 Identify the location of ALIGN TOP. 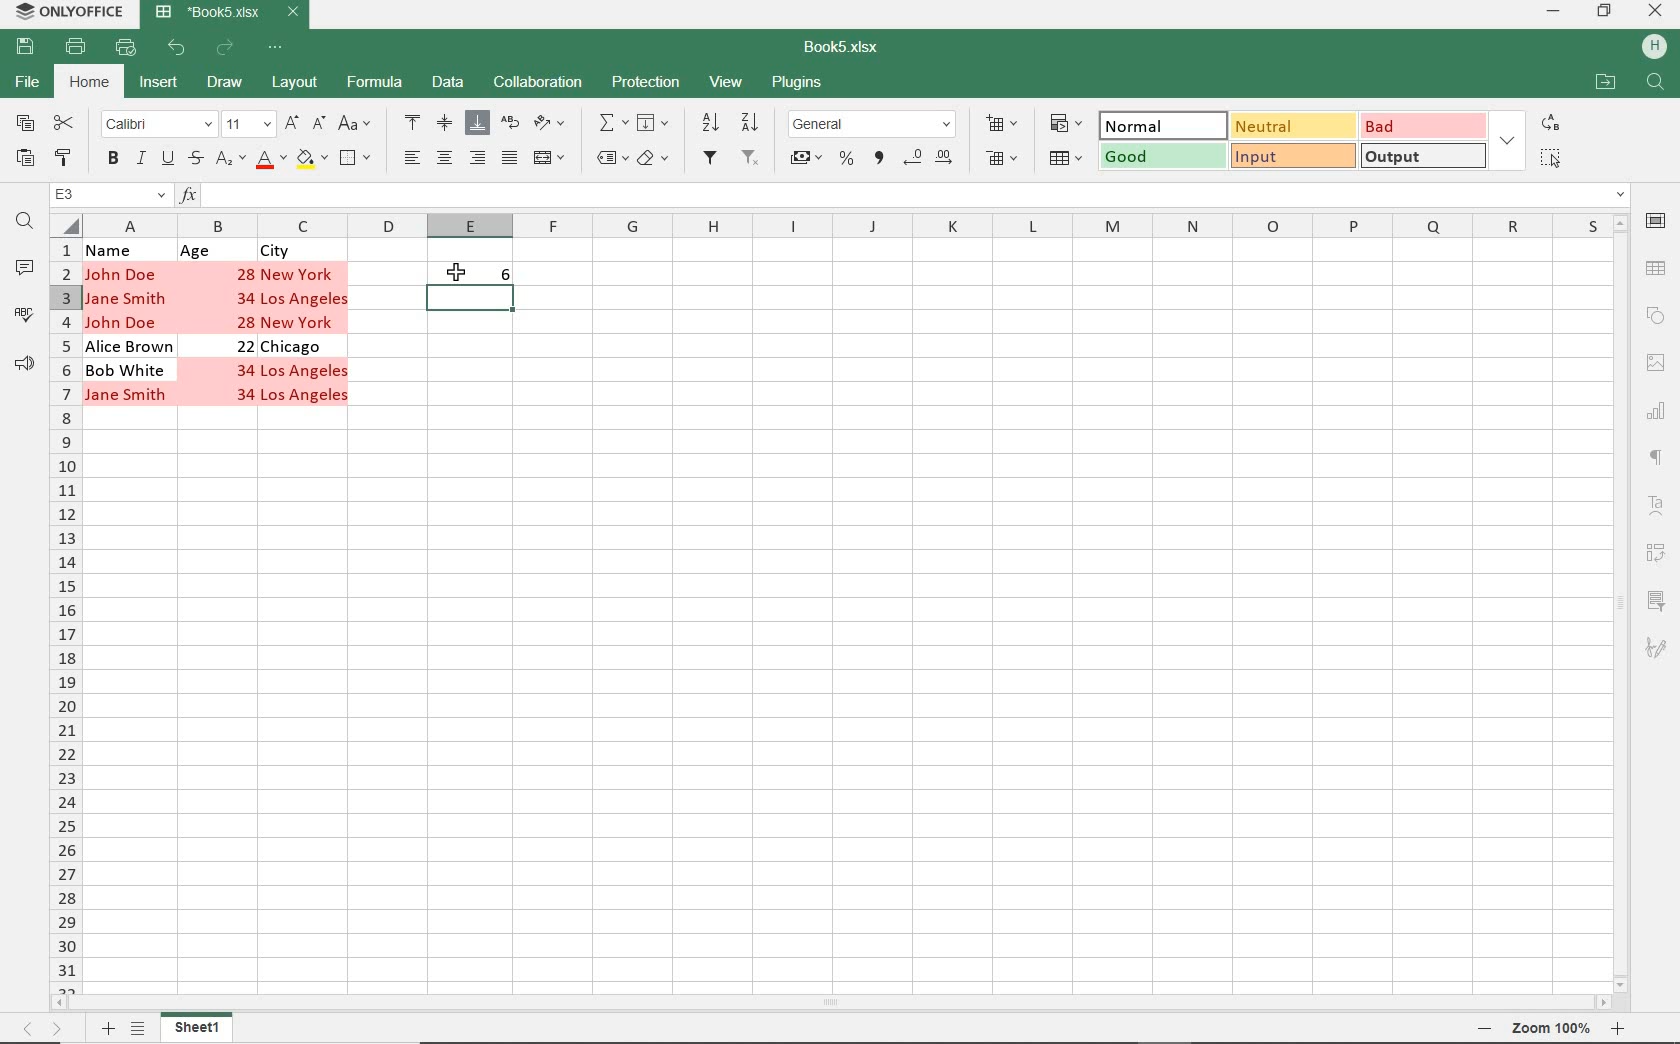
(413, 124).